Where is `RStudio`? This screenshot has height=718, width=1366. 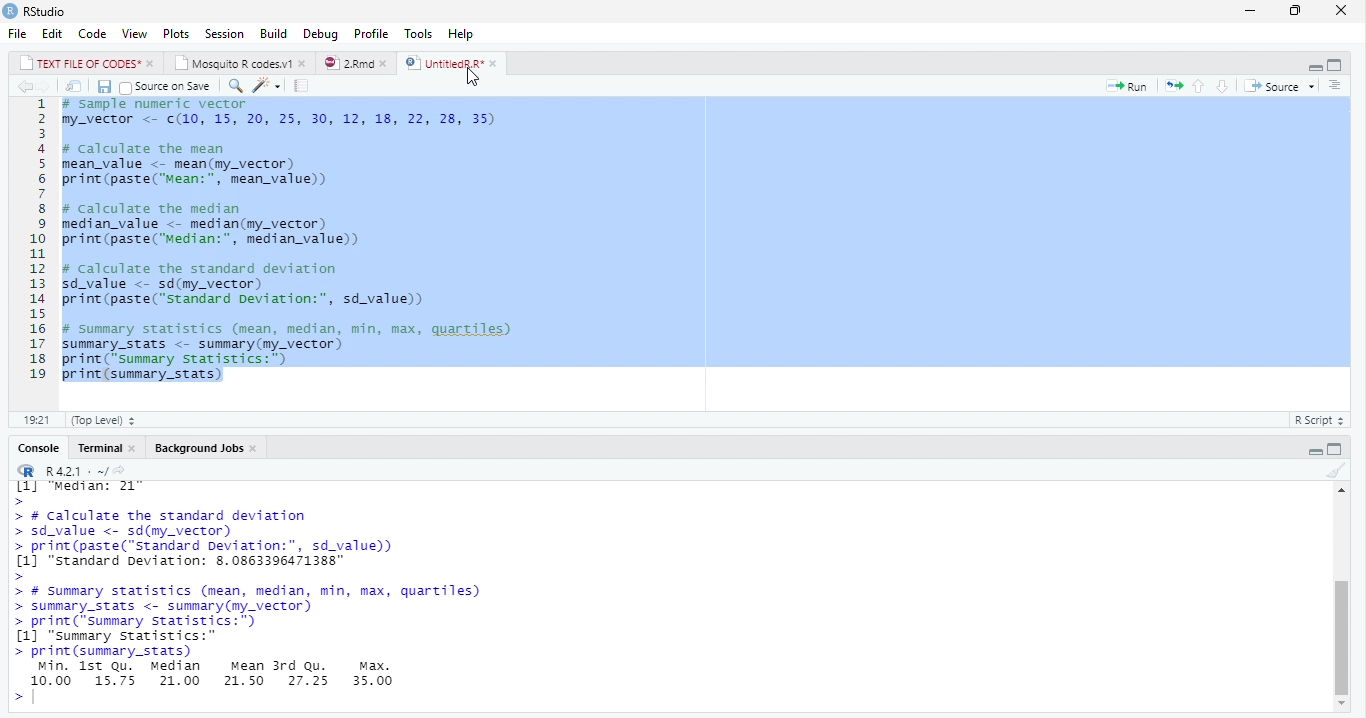
RStudio is located at coordinates (47, 12).